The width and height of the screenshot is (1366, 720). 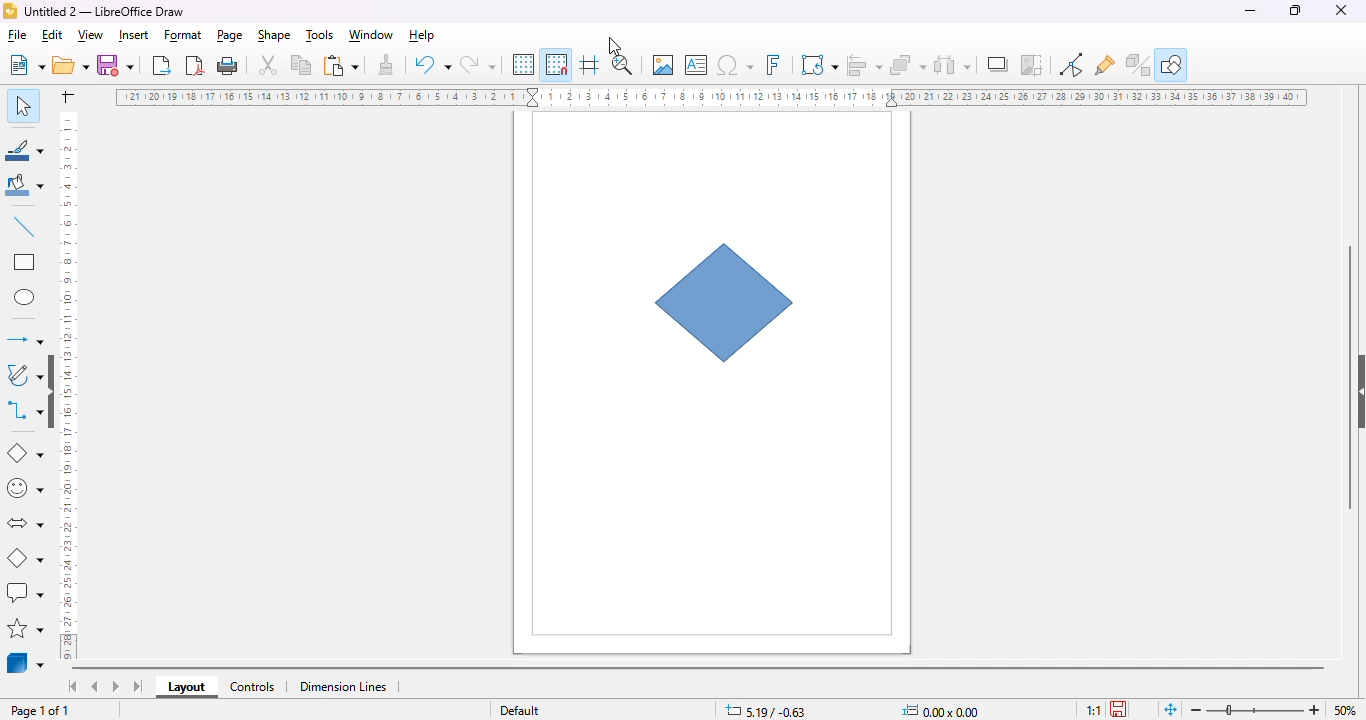 I want to click on toggle point edit mode, so click(x=1071, y=64).